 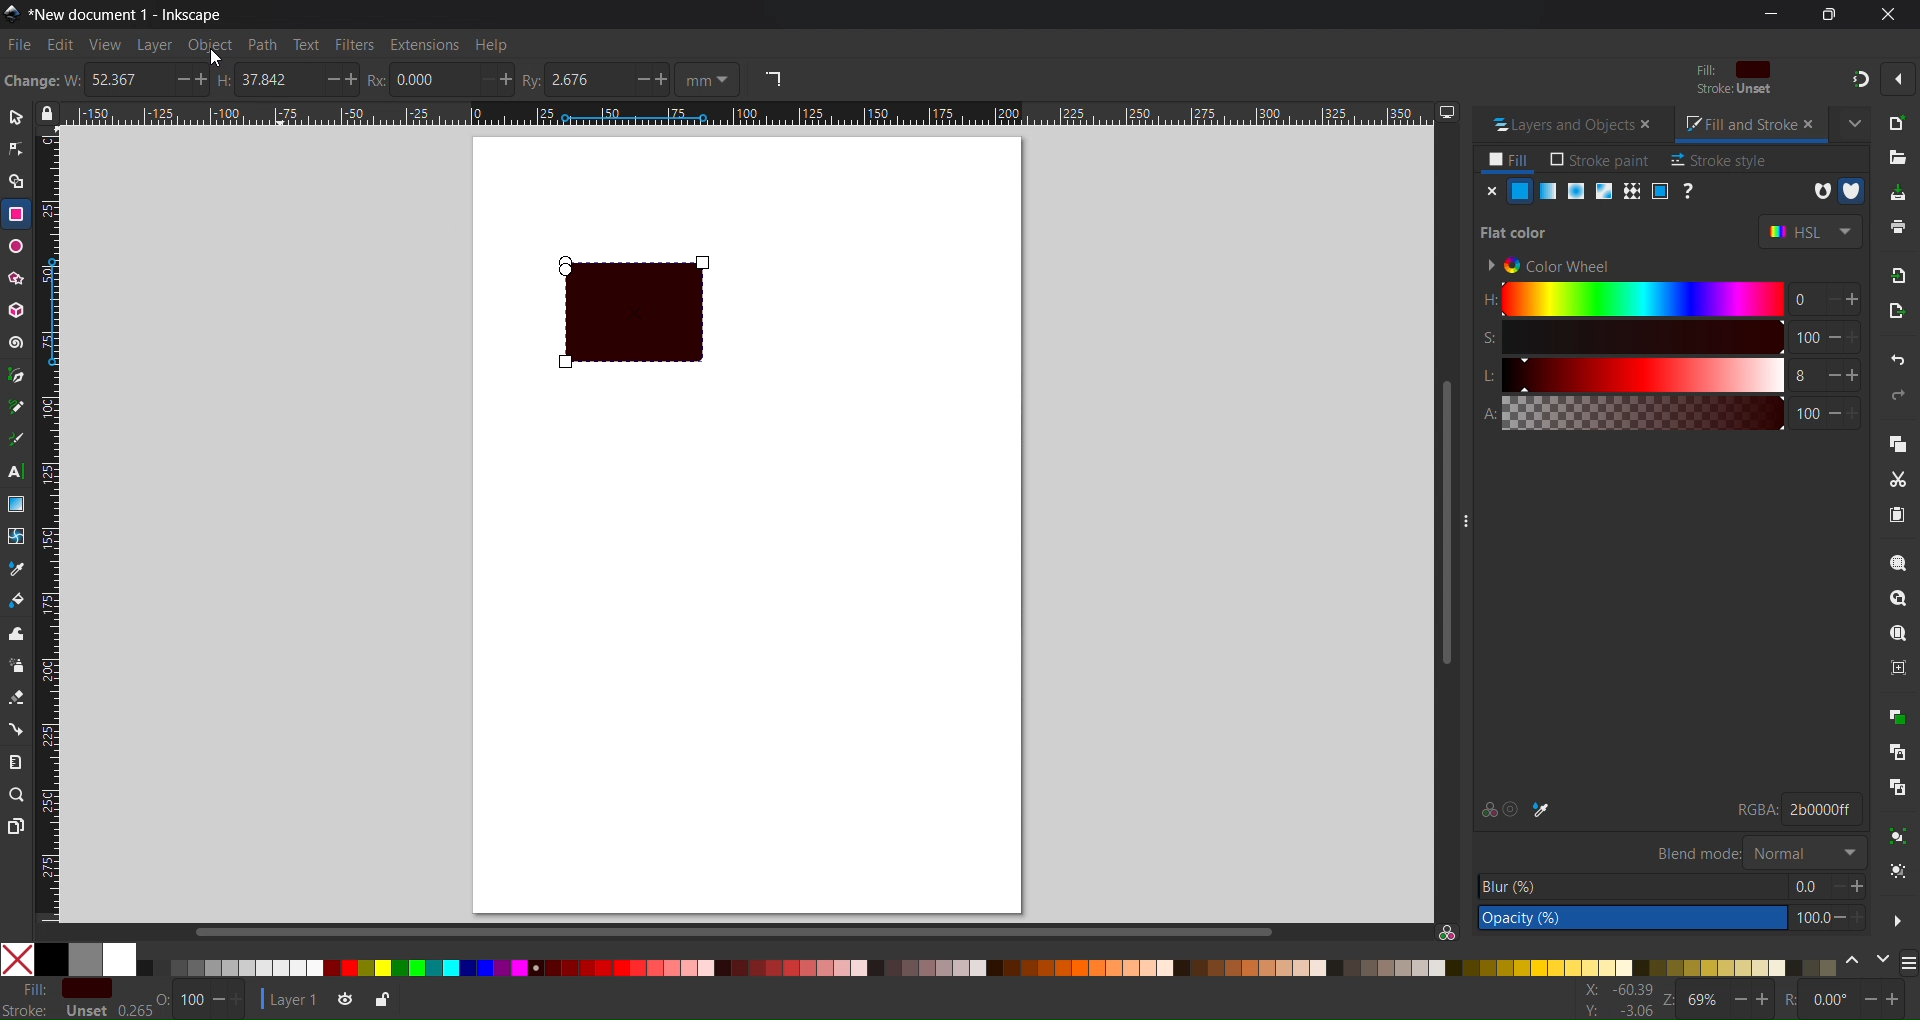 I want to click on Unlink clone, so click(x=1897, y=789).